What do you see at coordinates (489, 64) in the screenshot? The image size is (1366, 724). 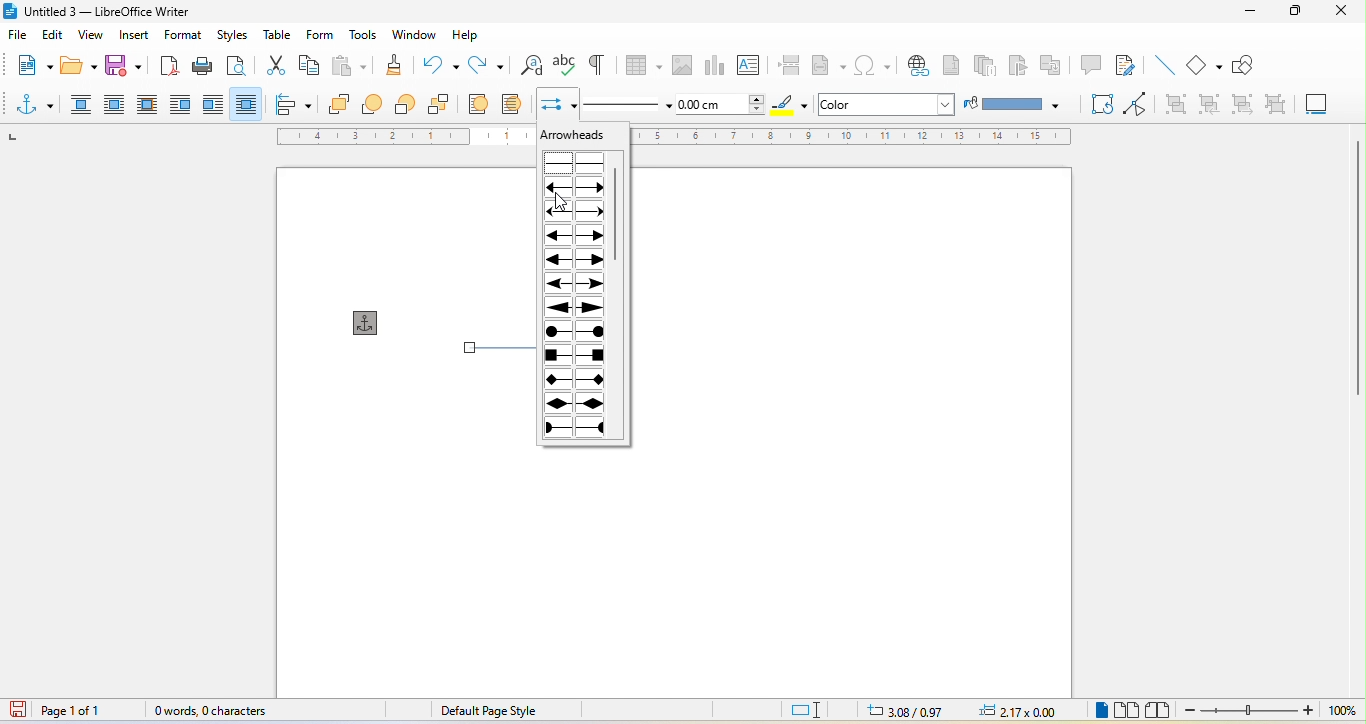 I see `redo` at bounding box center [489, 64].